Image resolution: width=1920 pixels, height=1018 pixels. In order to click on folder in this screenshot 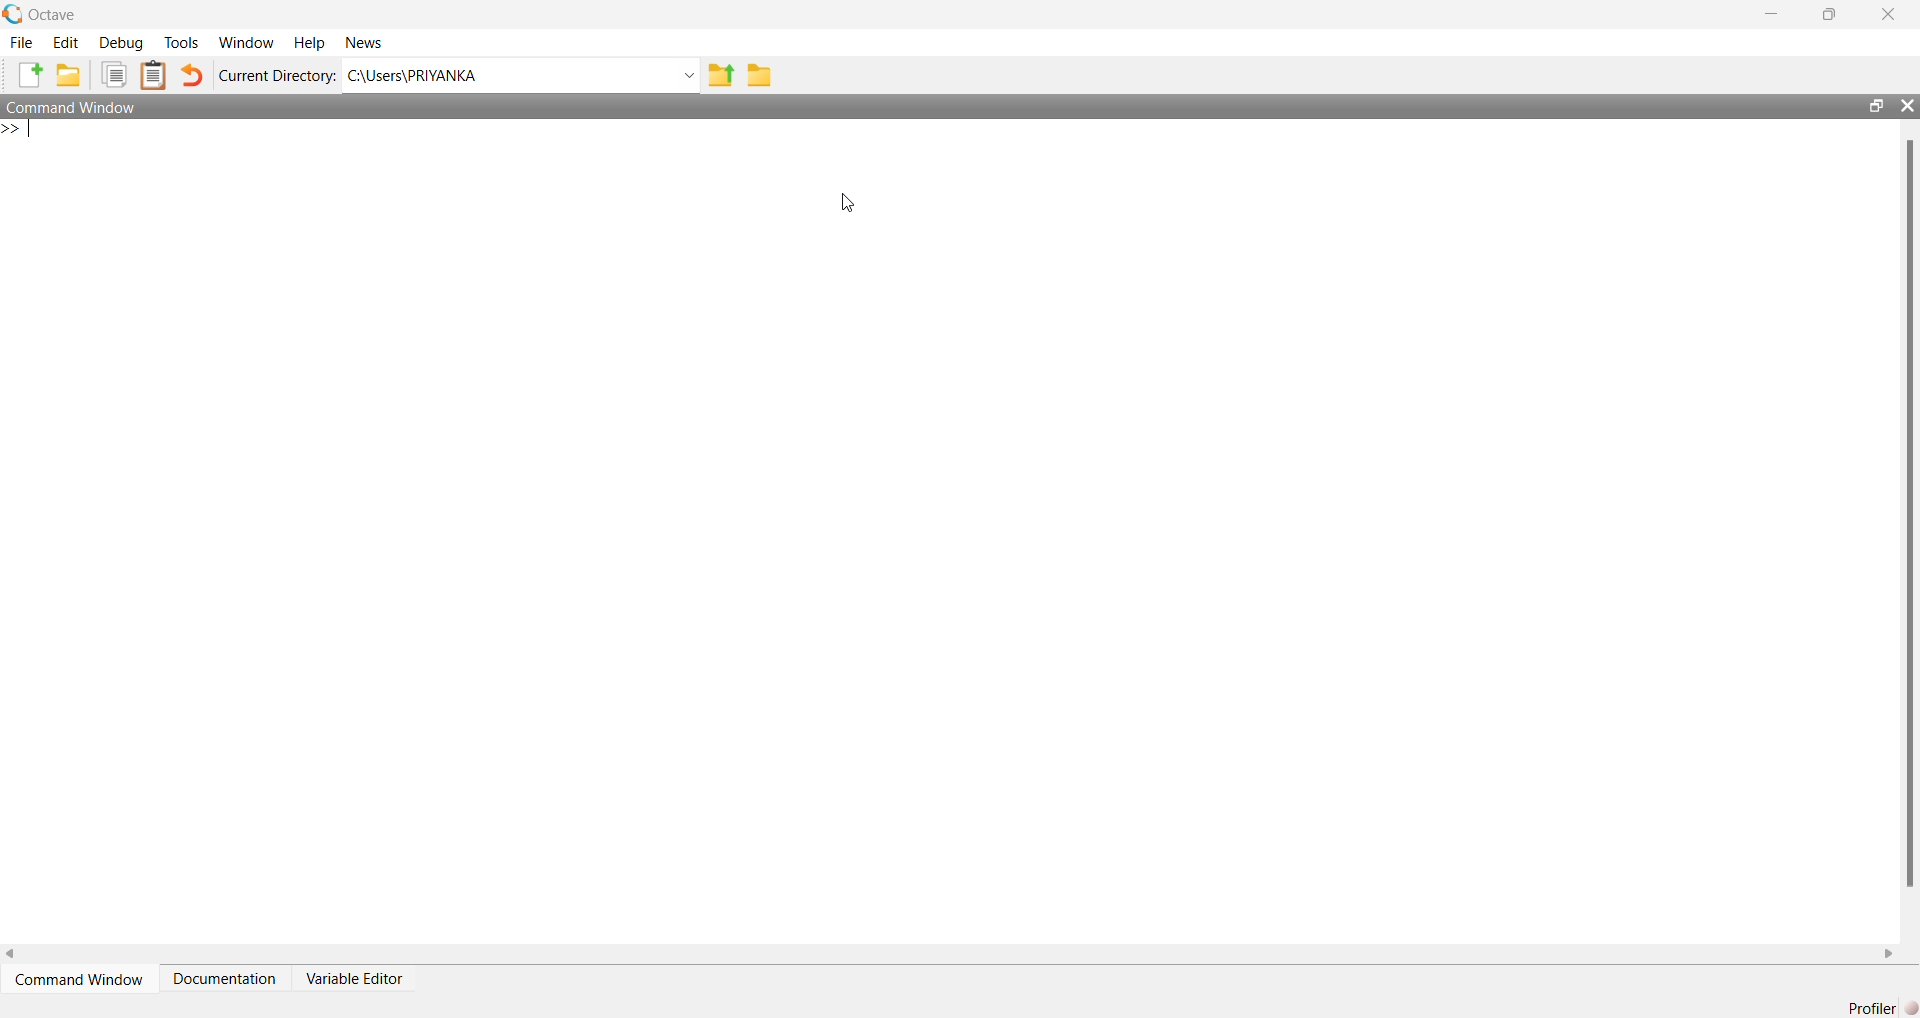, I will do `click(760, 76)`.